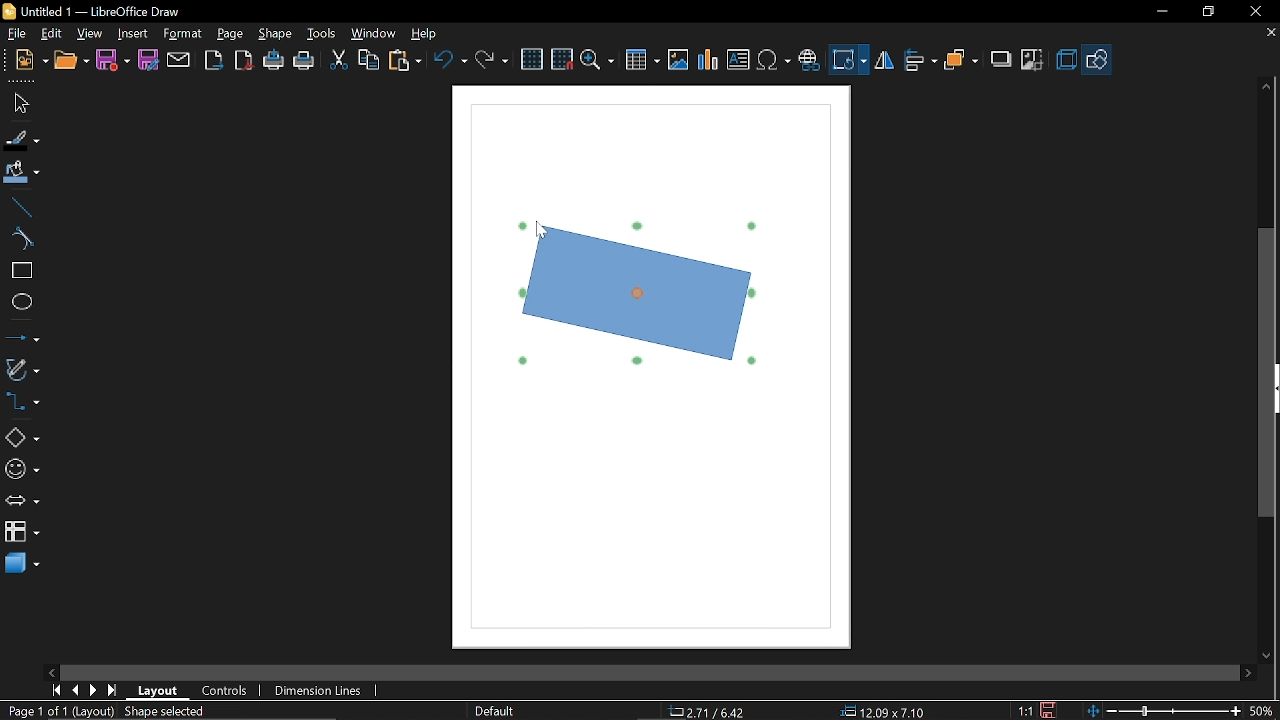 The width and height of the screenshot is (1280, 720). What do you see at coordinates (22, 339) in the screenshot?
I see `lines and arrows` at bounding box center [22, 339].